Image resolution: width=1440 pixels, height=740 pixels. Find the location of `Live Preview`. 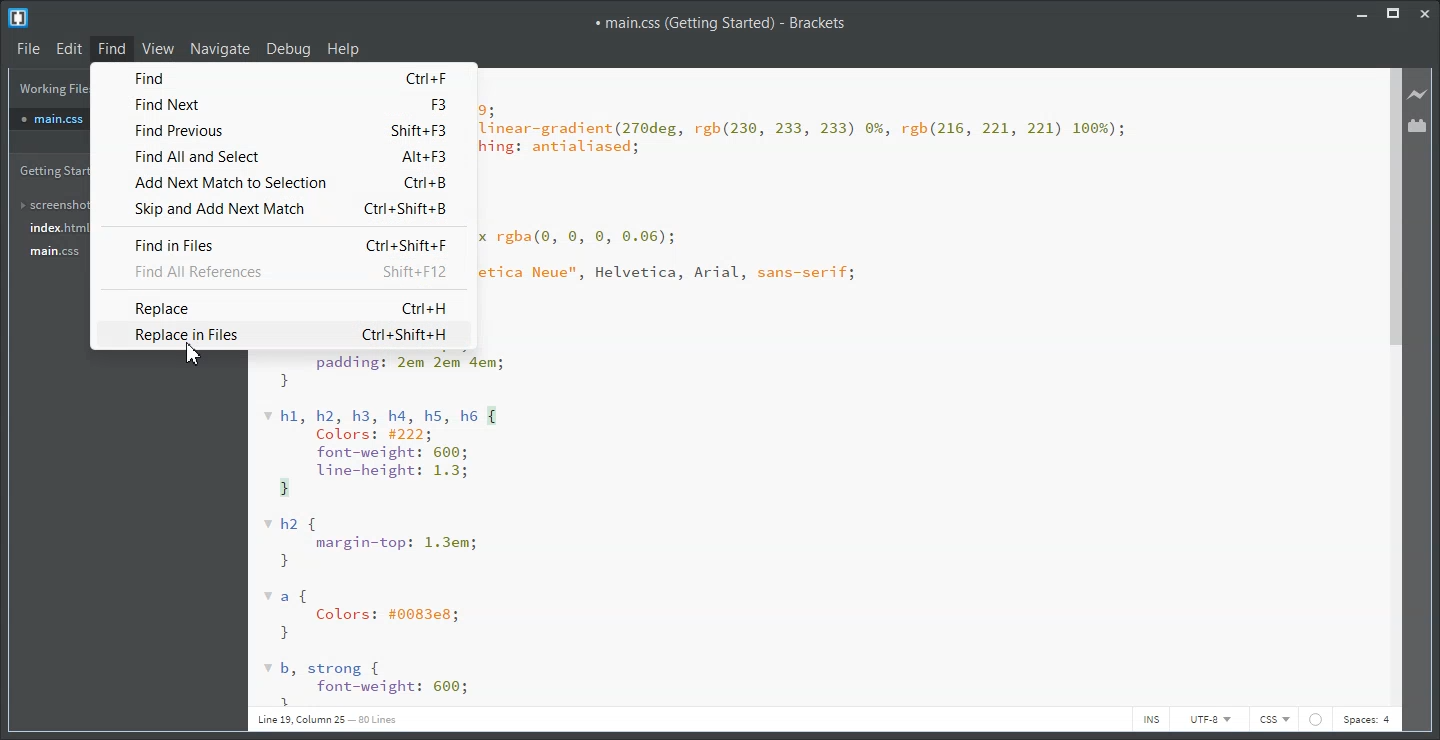

Live Preview is located at coordinates (1418, 95).